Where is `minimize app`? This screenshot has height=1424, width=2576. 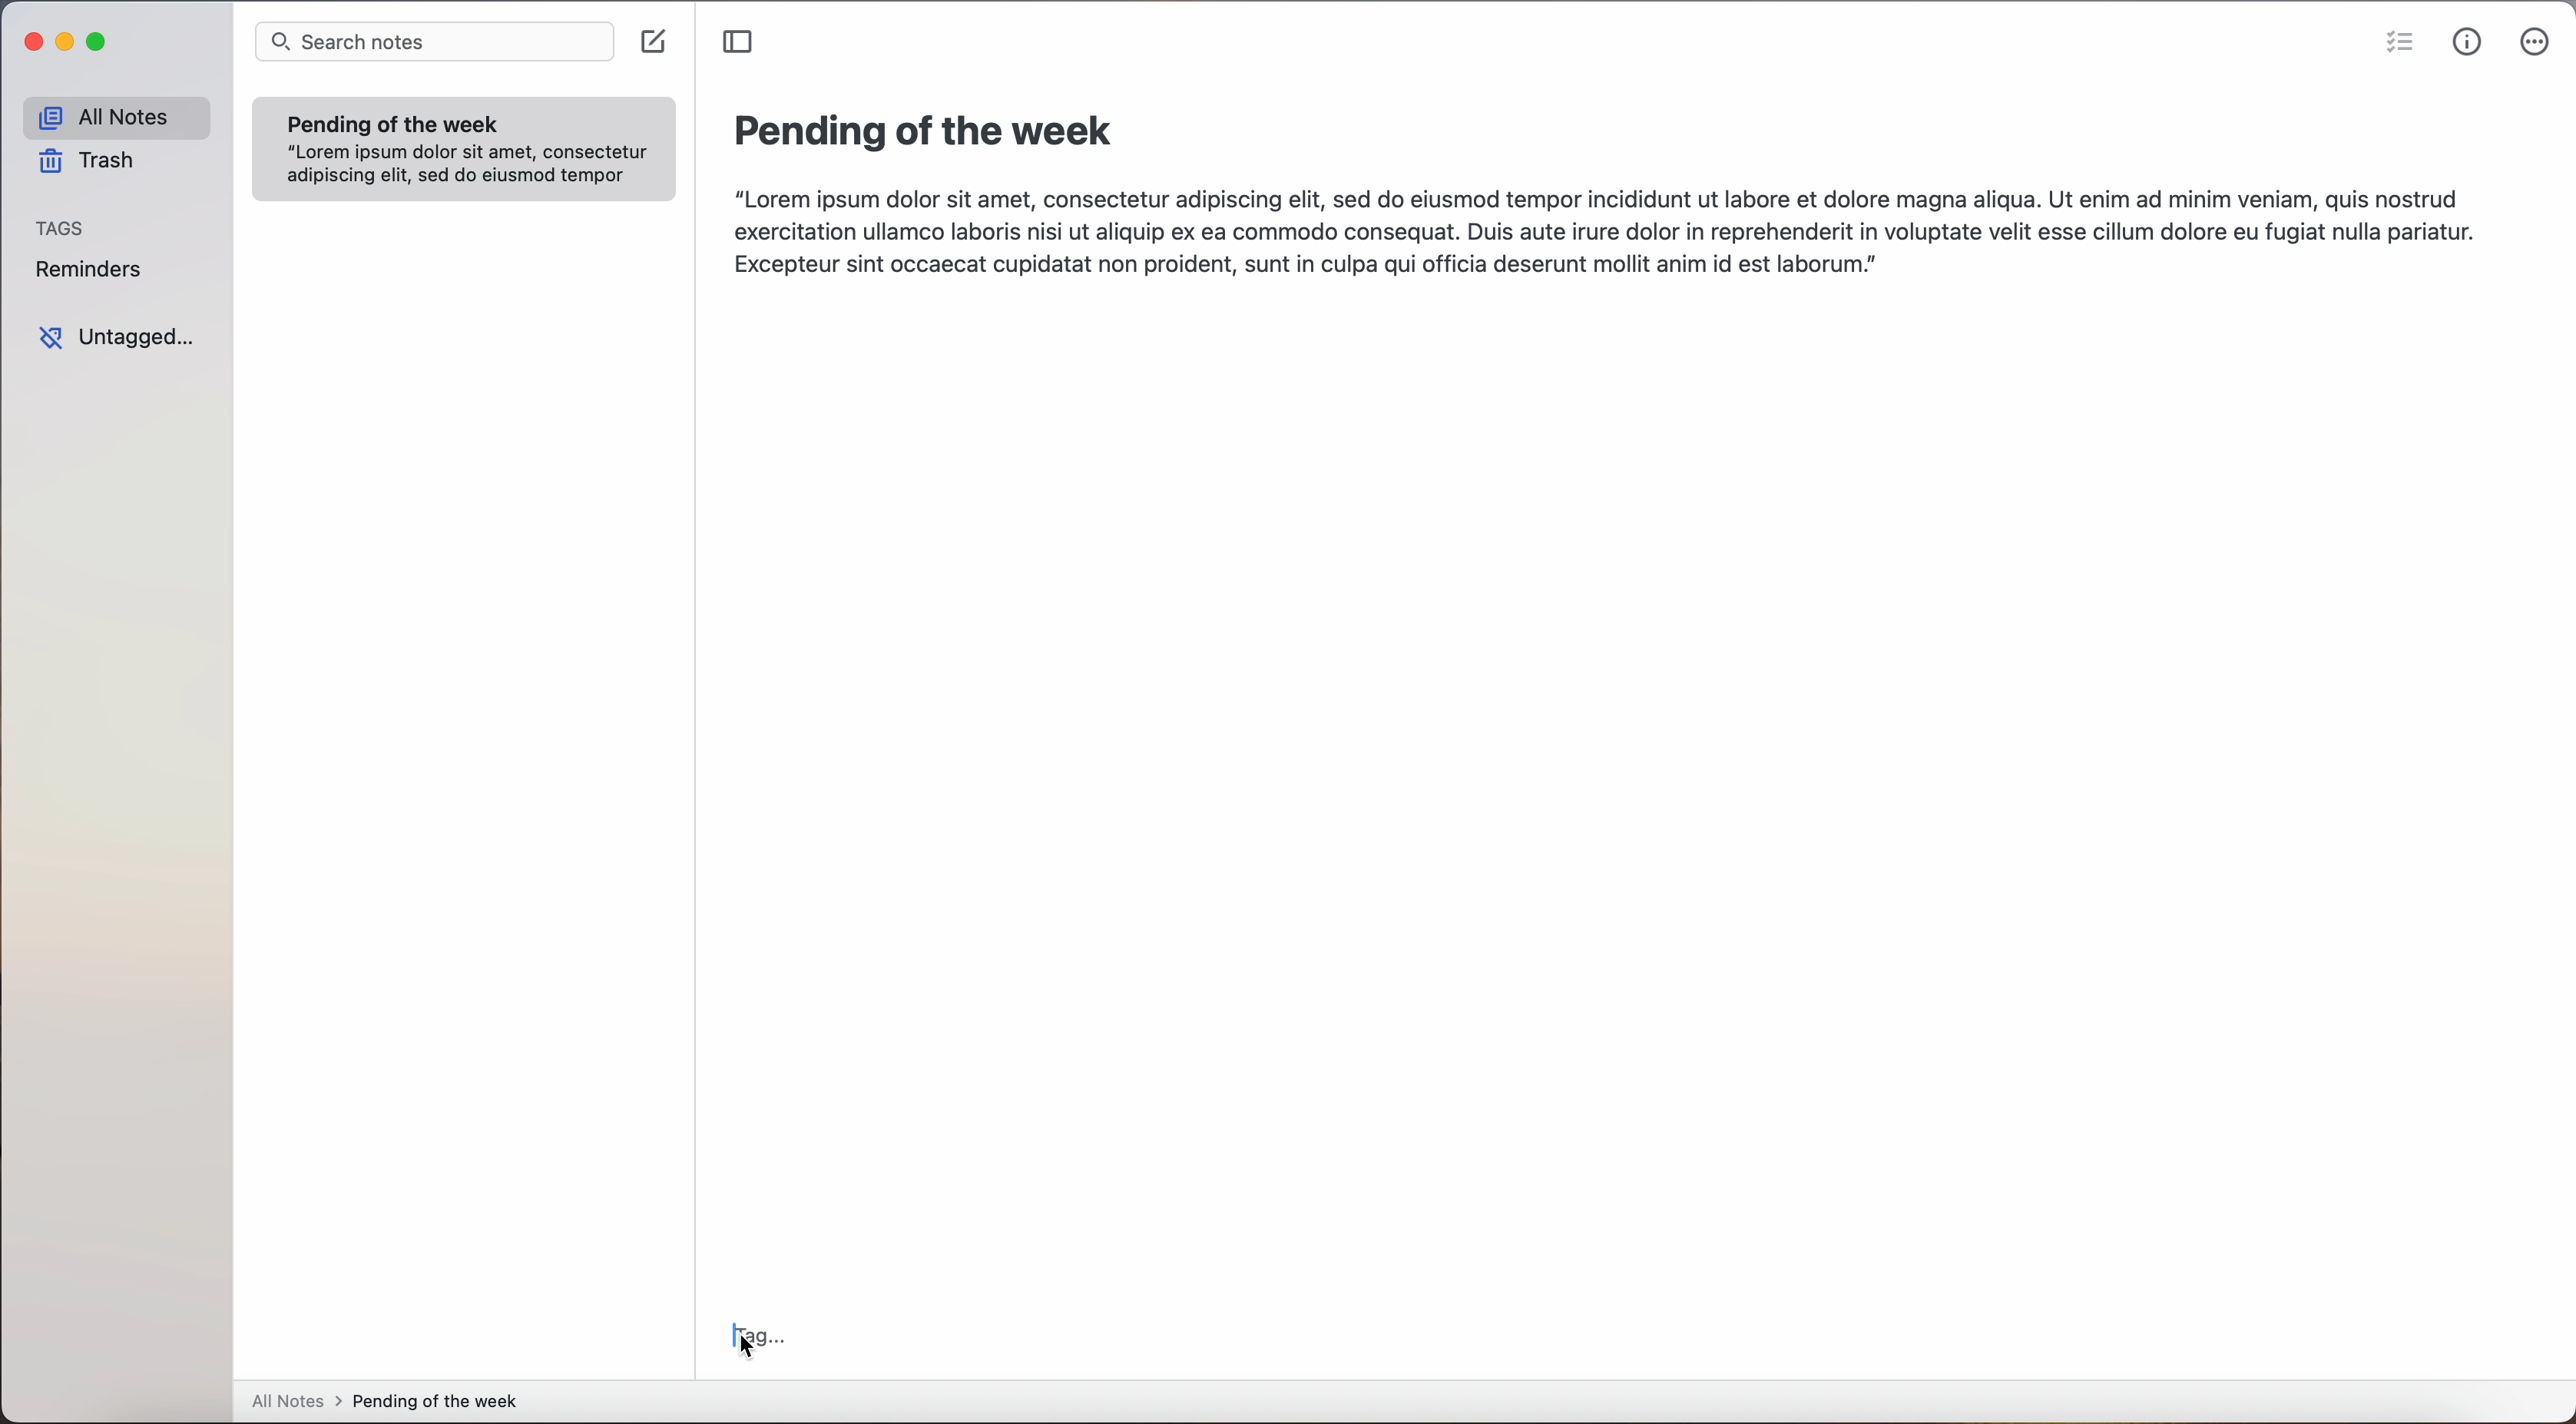 minimize app is located at coordinates (66, 42).